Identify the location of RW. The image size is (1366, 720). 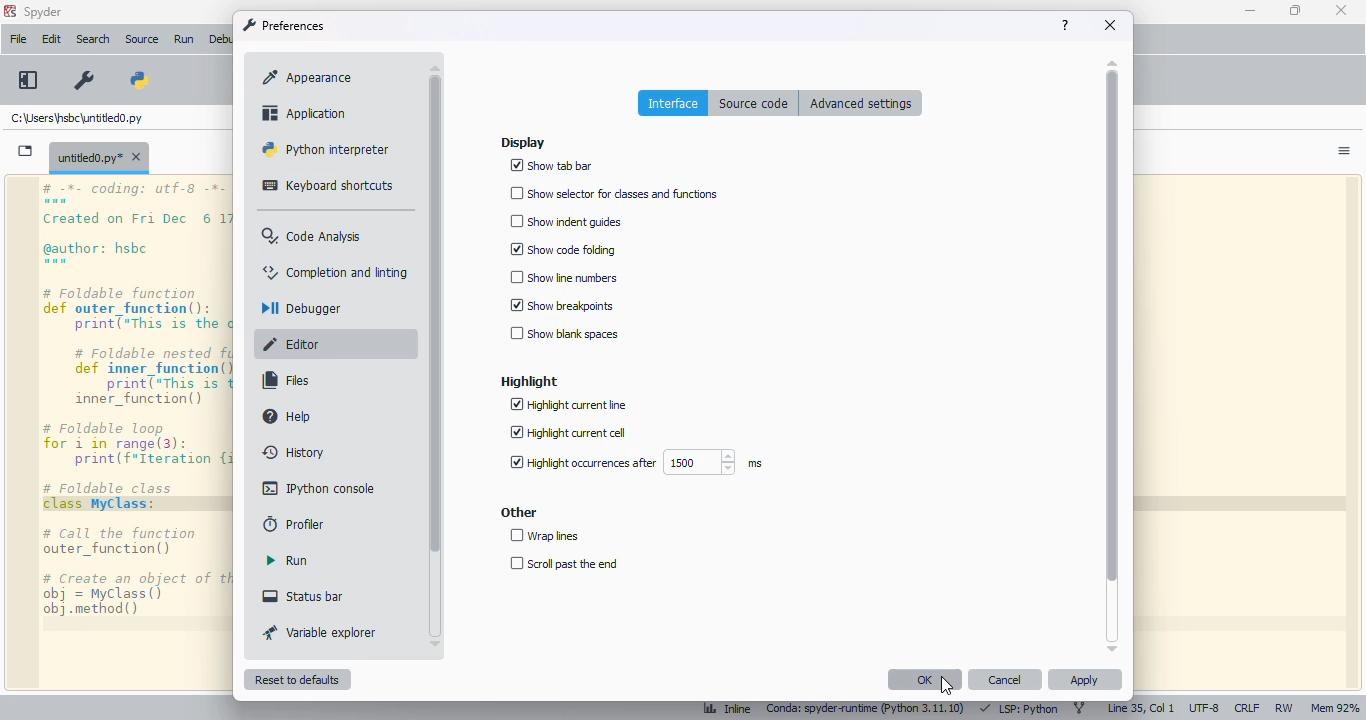
(1283, 708).